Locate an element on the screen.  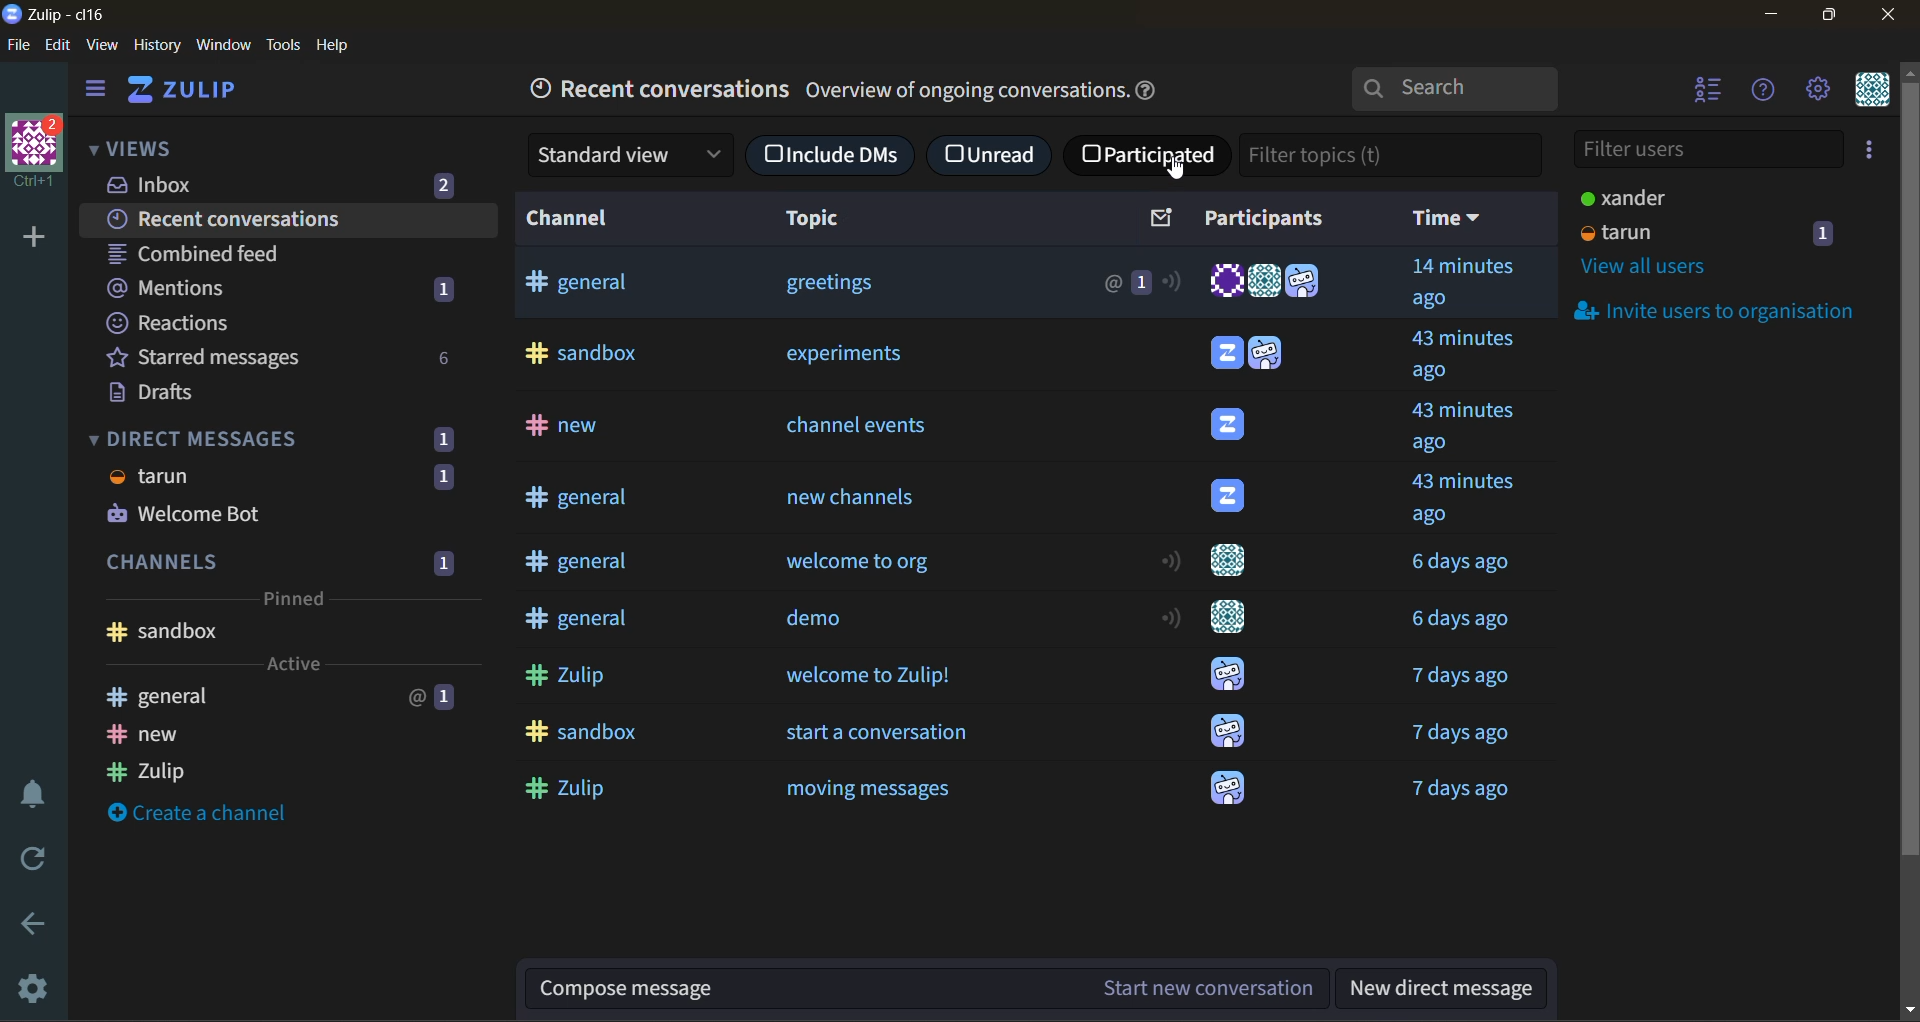
general is located at coordinates (582, 560).